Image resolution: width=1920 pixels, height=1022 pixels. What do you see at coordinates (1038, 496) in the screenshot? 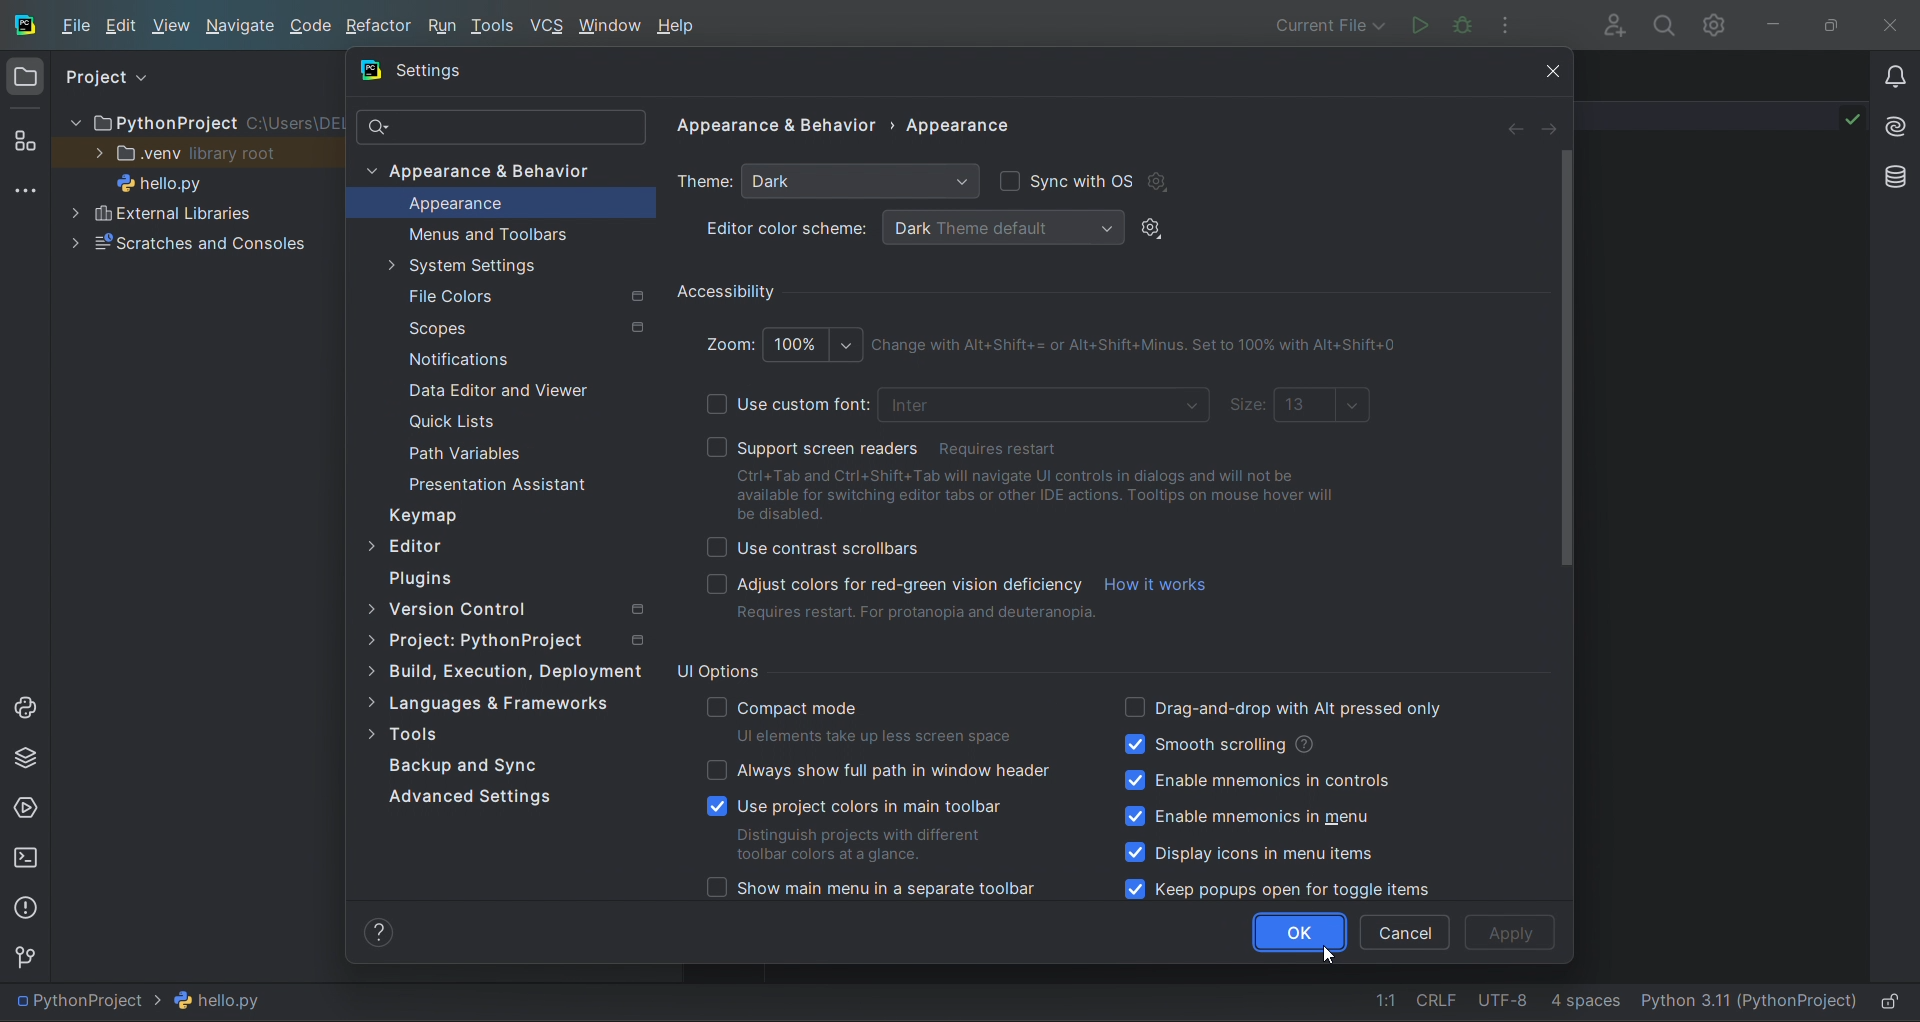
I see `option description` at bounding box center [1038, 496].